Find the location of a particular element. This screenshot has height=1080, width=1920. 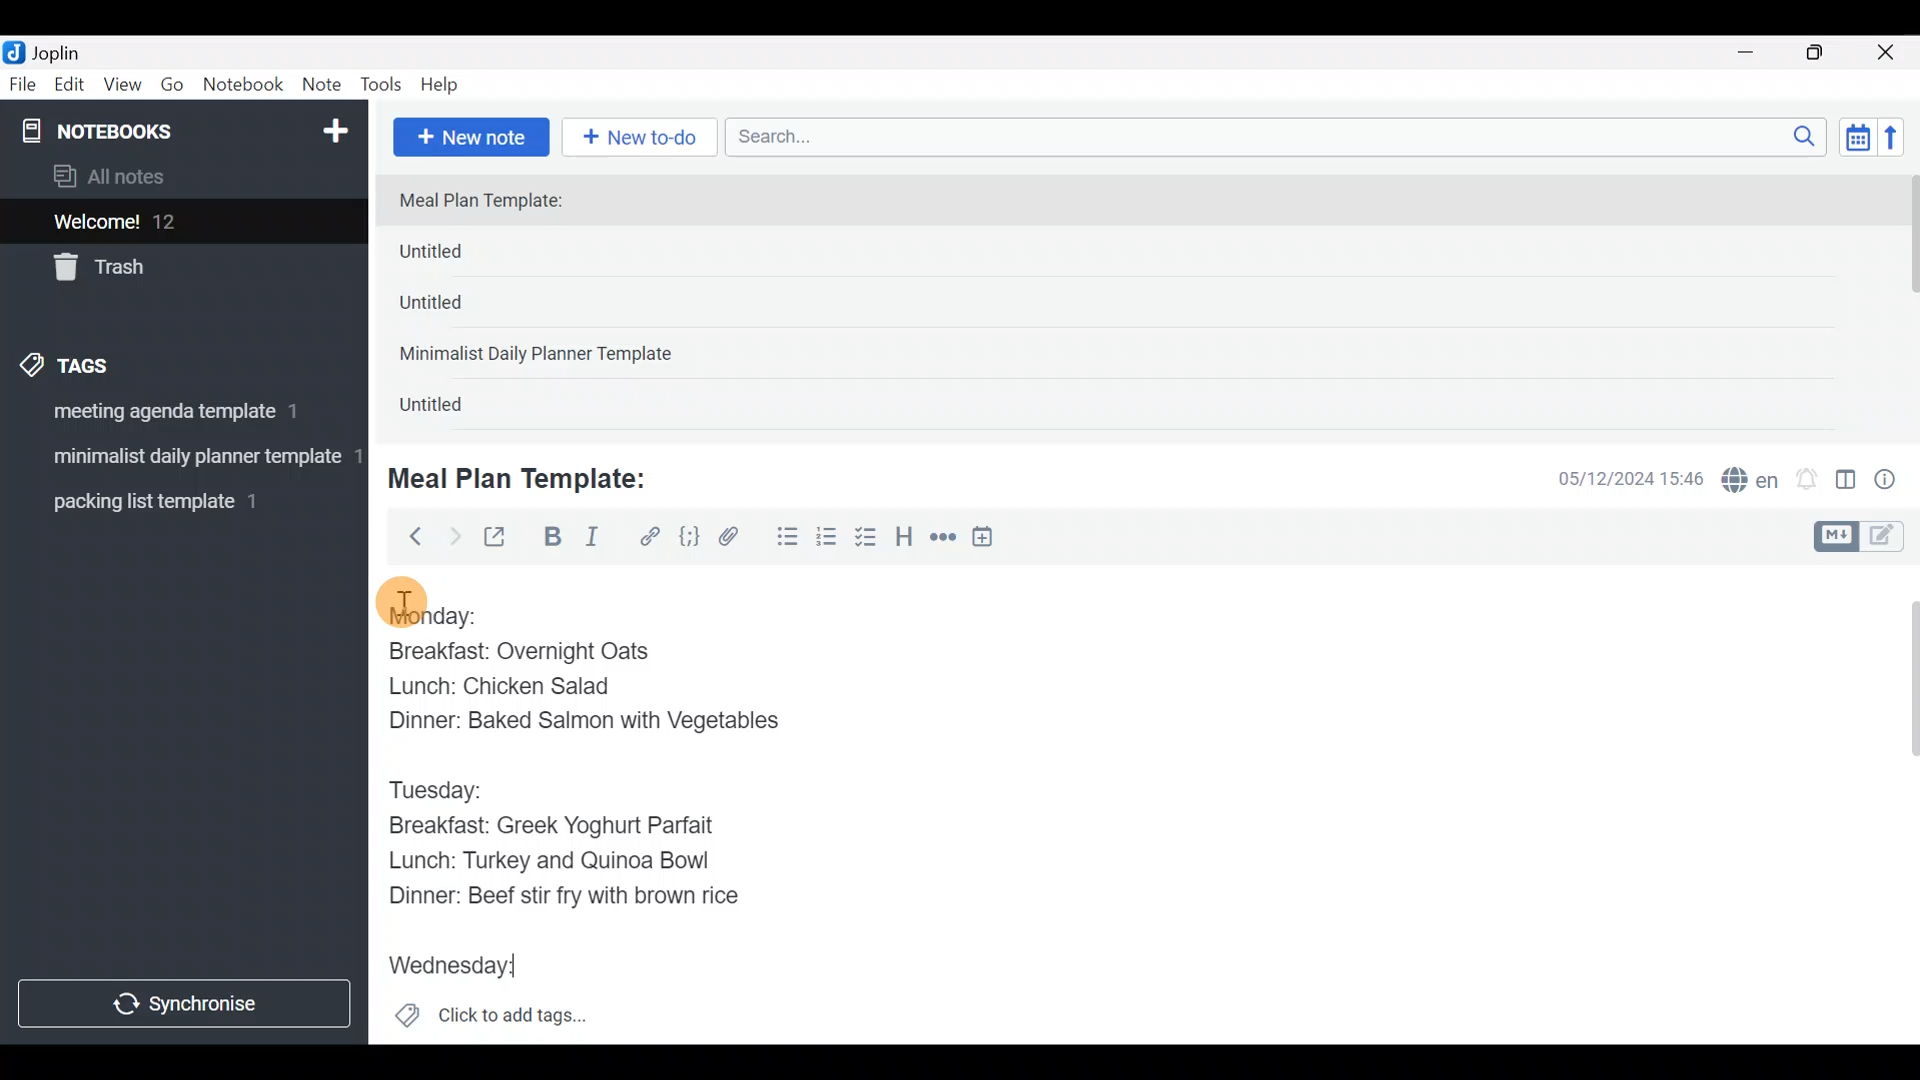

Note properties is located at coordinates (1894, 481).